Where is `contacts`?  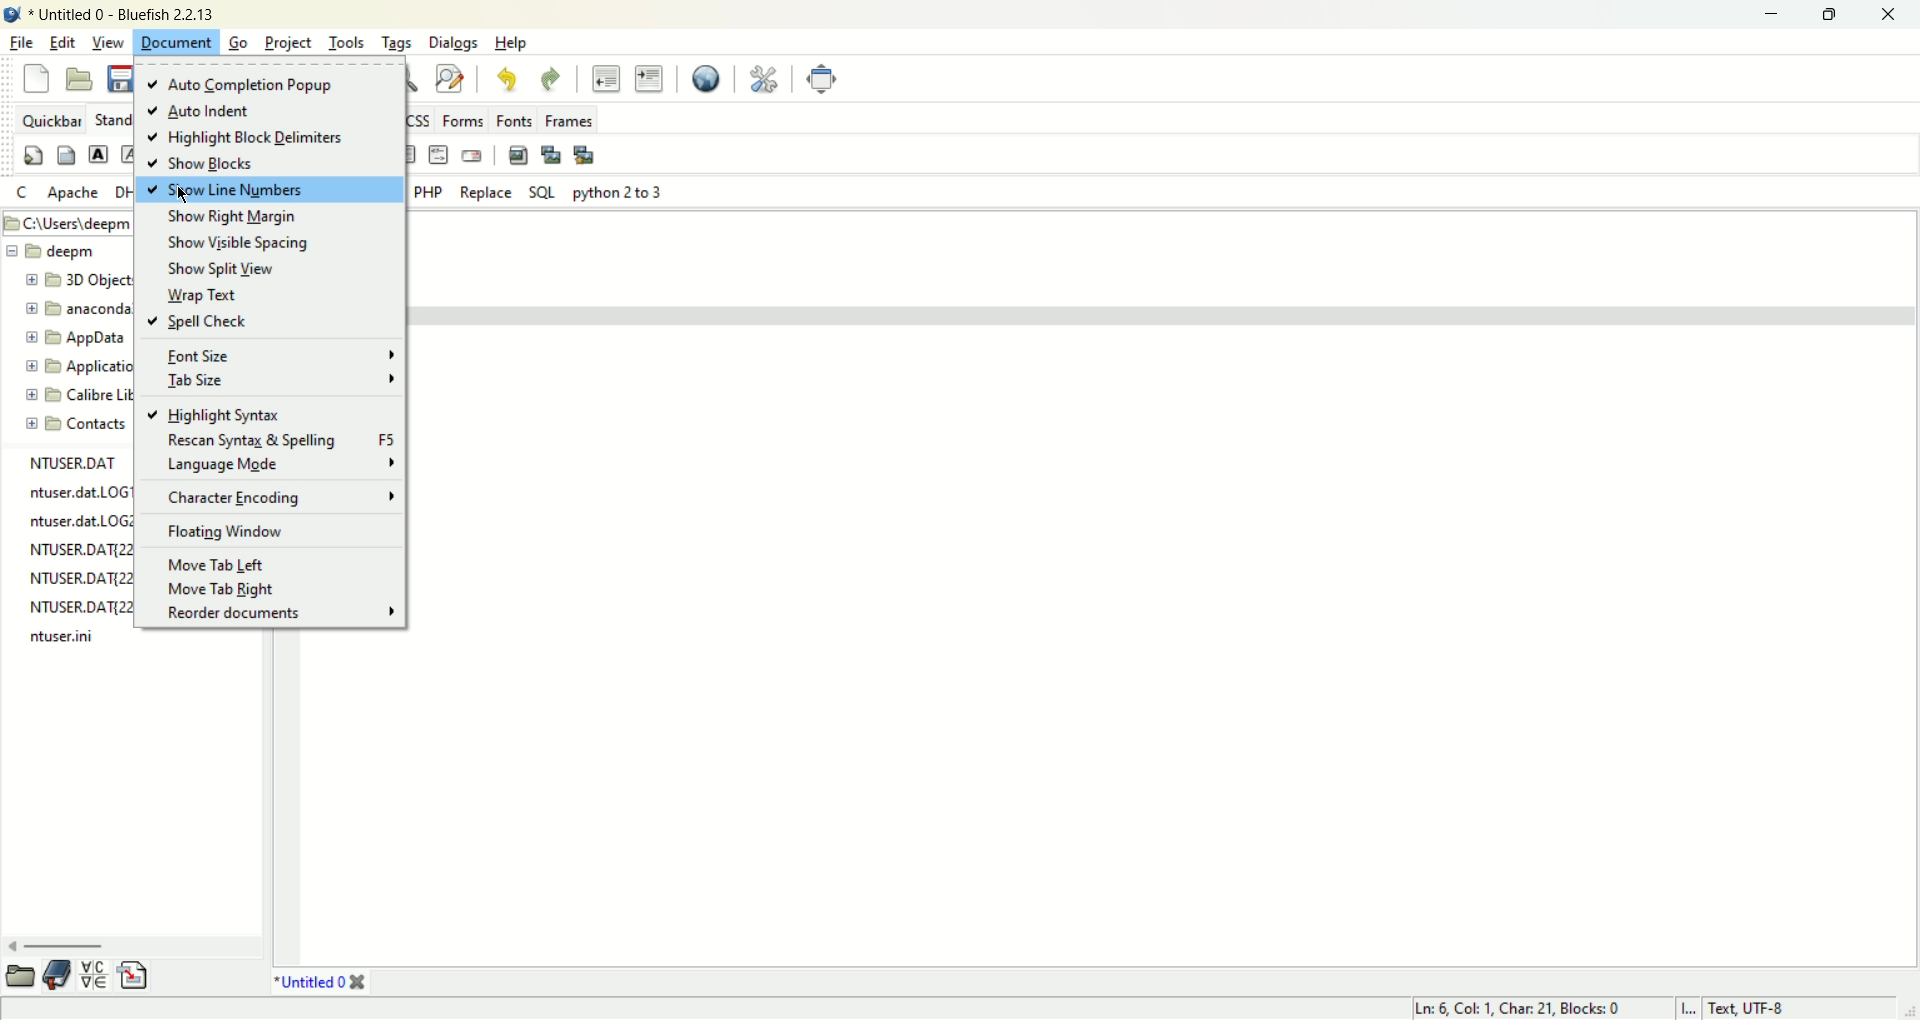 contacts is located at coordinates (76, 424).